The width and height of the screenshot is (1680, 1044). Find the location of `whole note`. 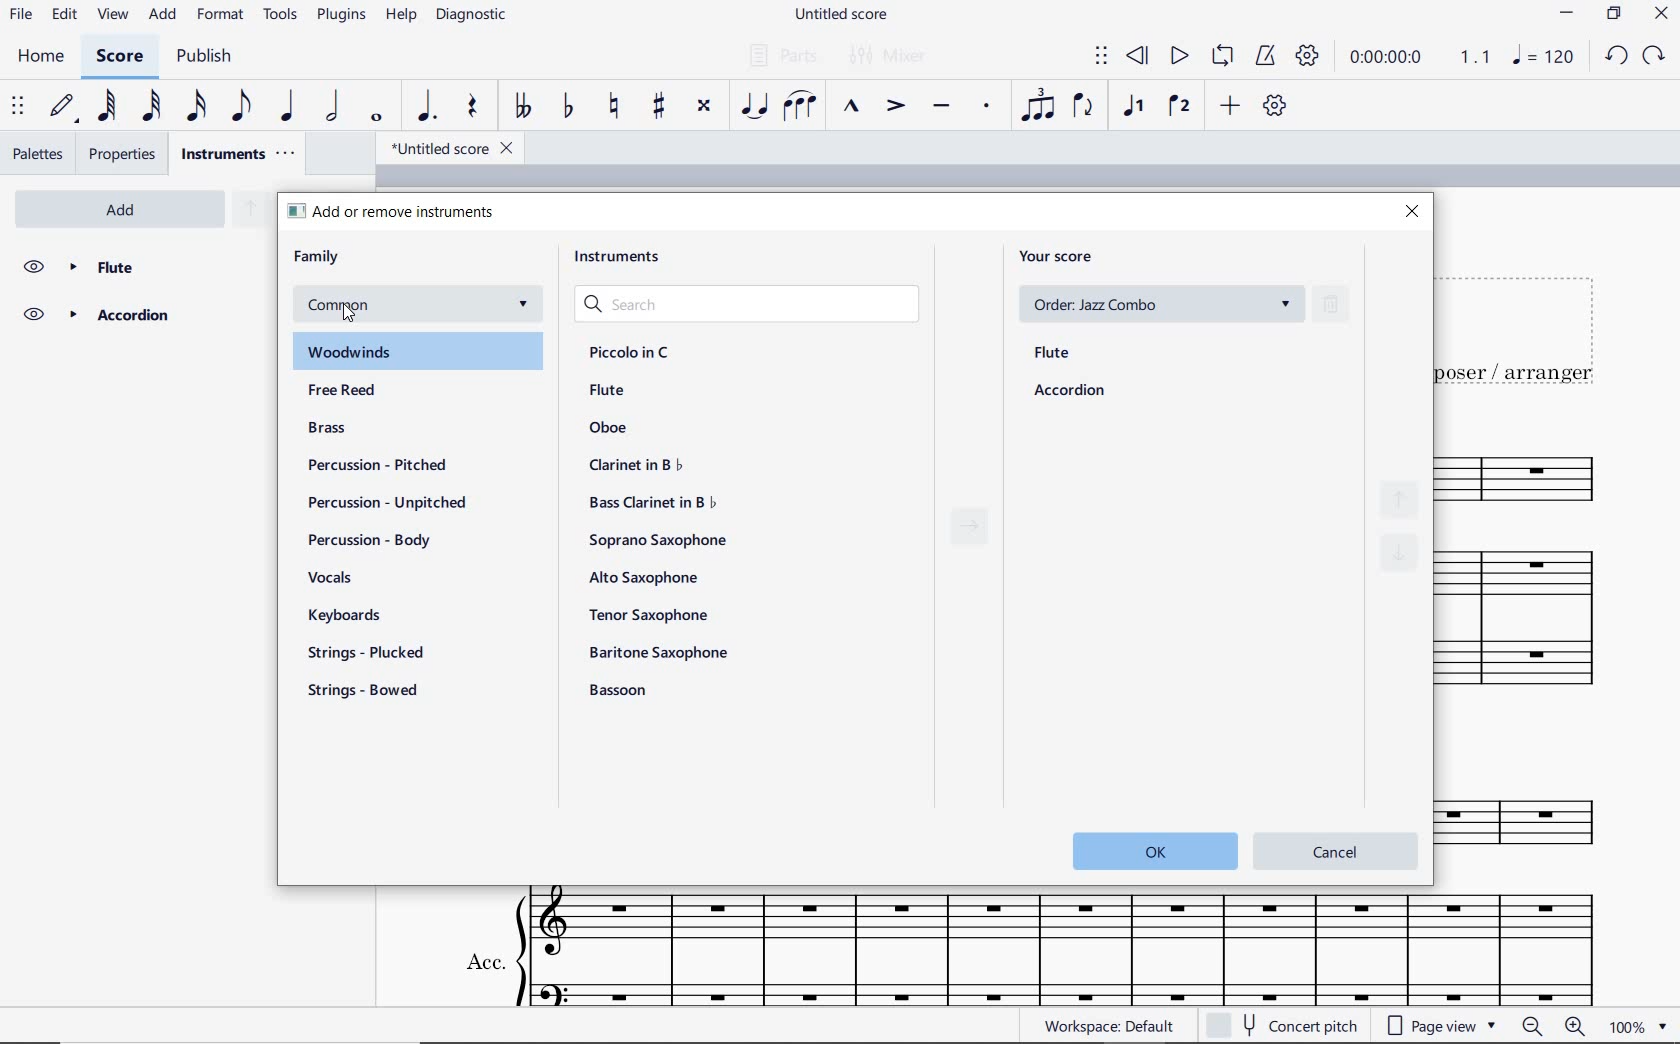

whole note is located at coordinates (374, 118).